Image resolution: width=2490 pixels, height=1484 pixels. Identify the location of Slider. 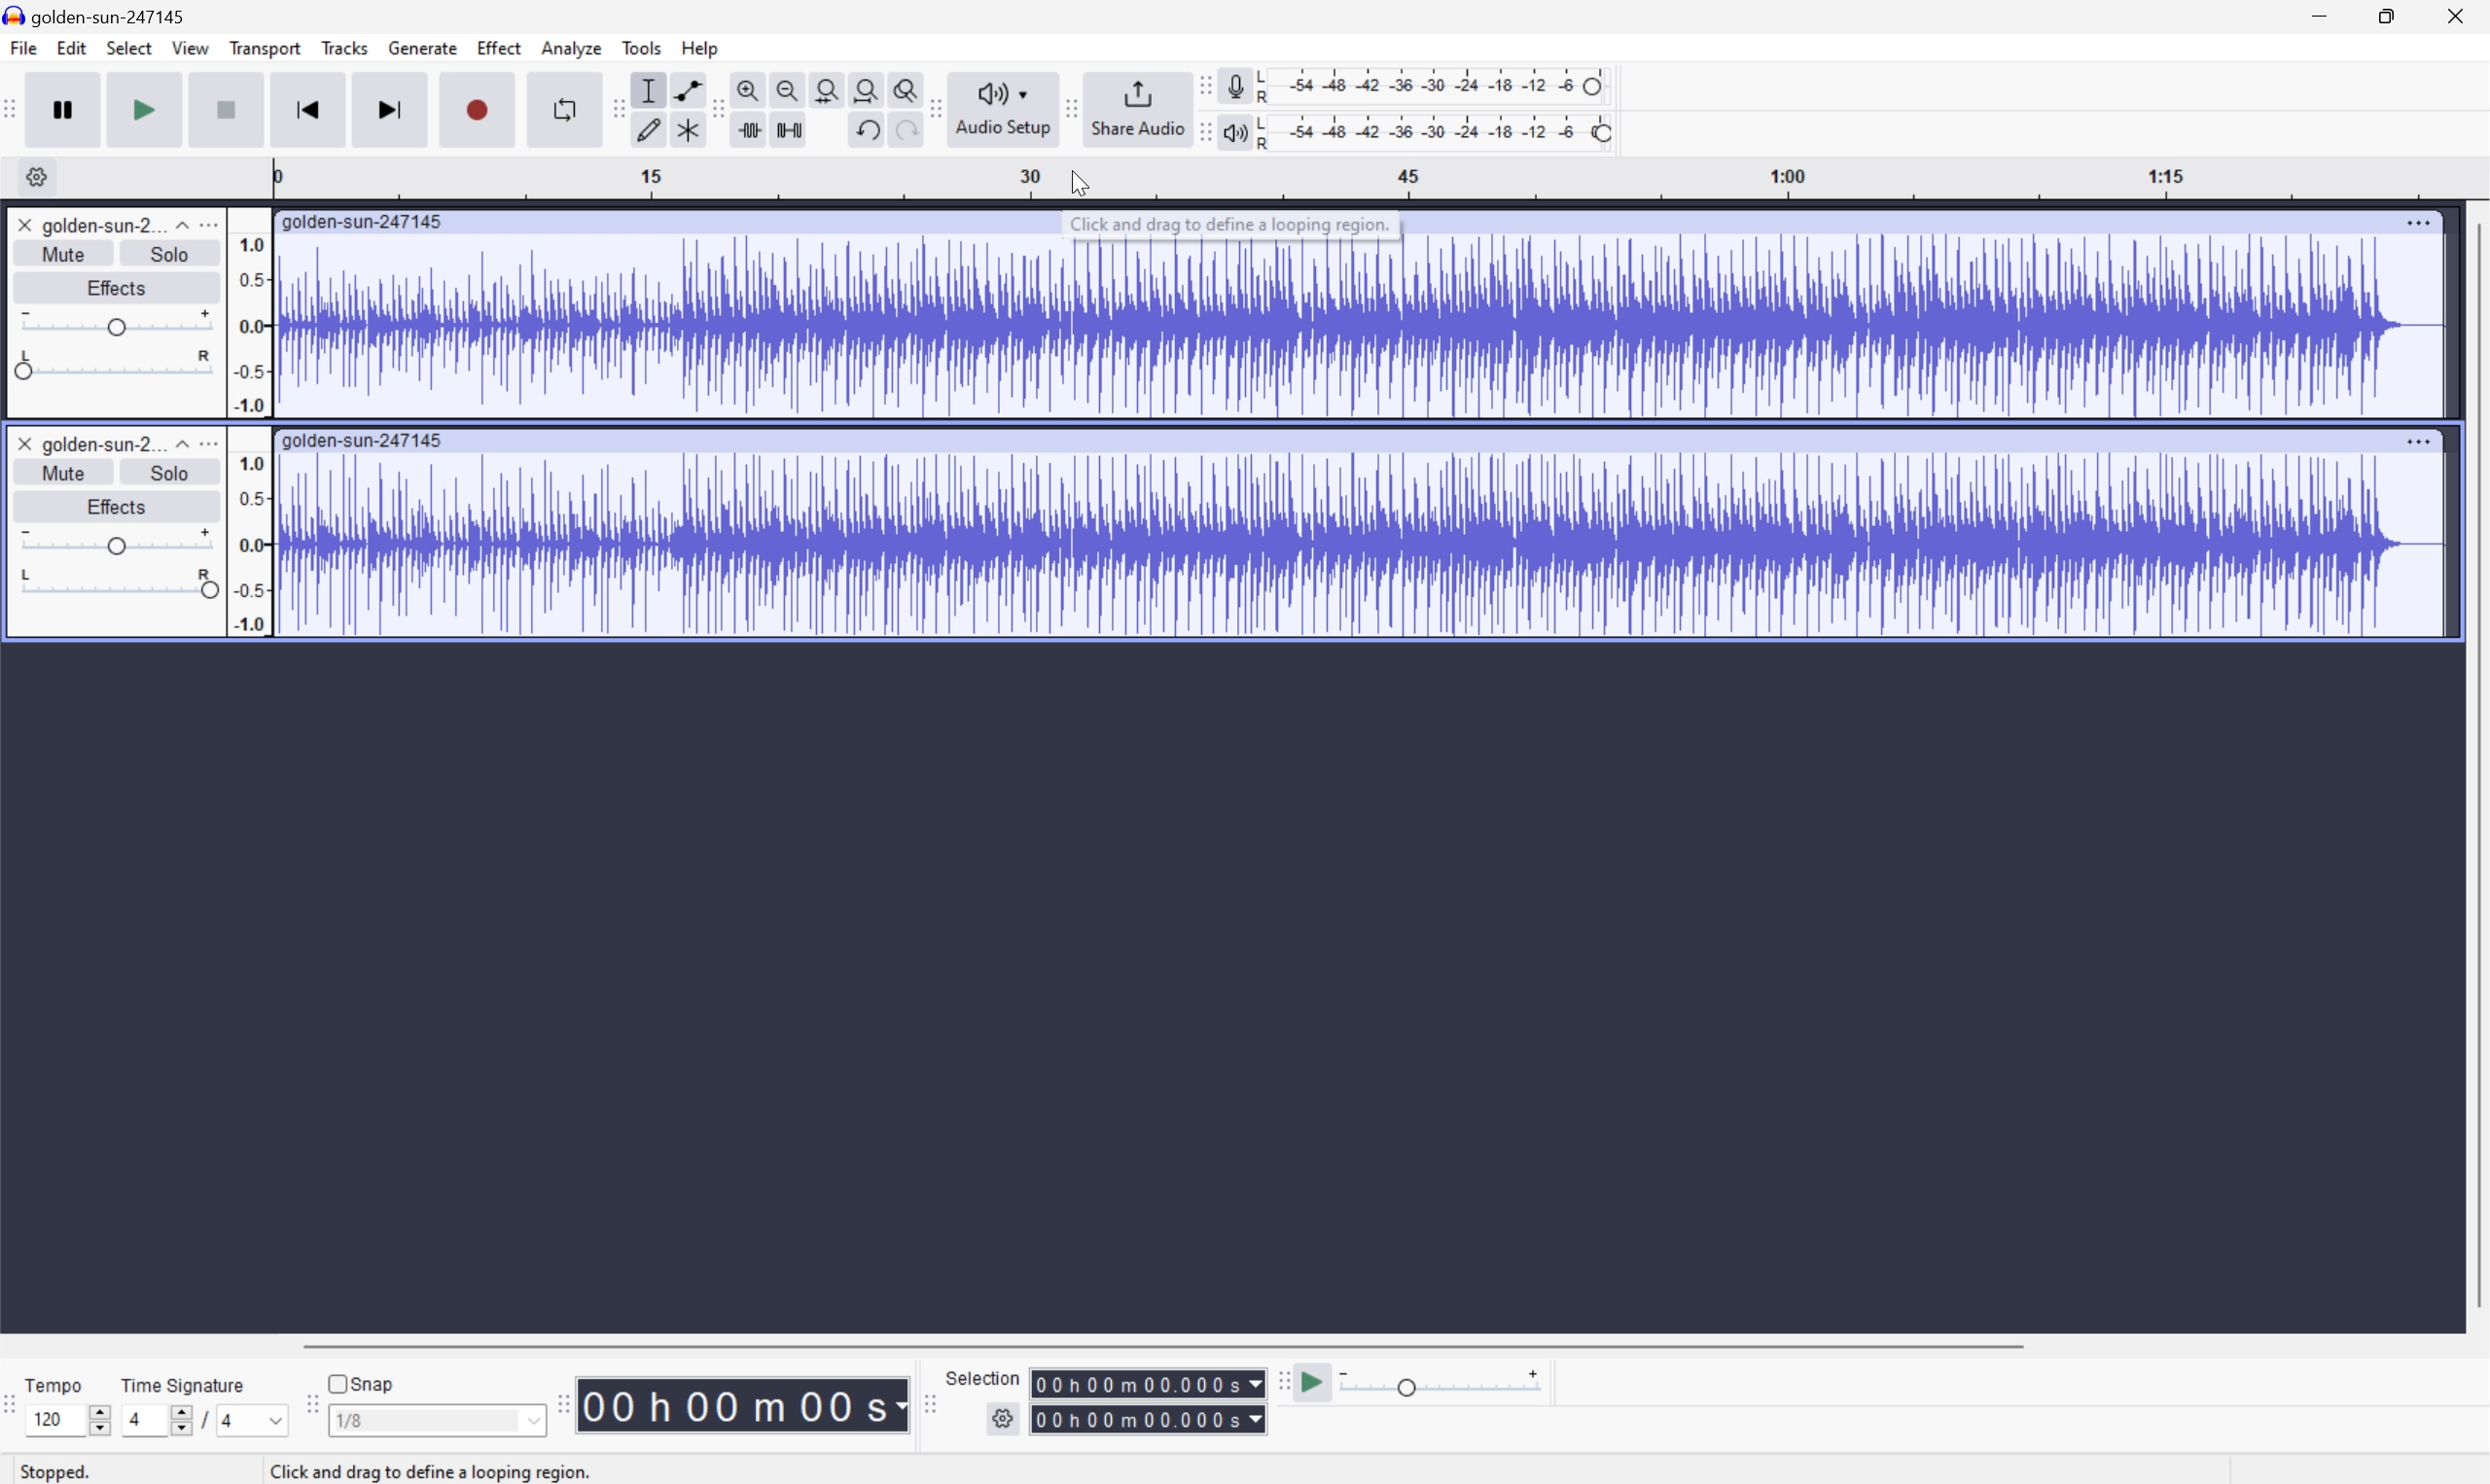
(95, 1415).